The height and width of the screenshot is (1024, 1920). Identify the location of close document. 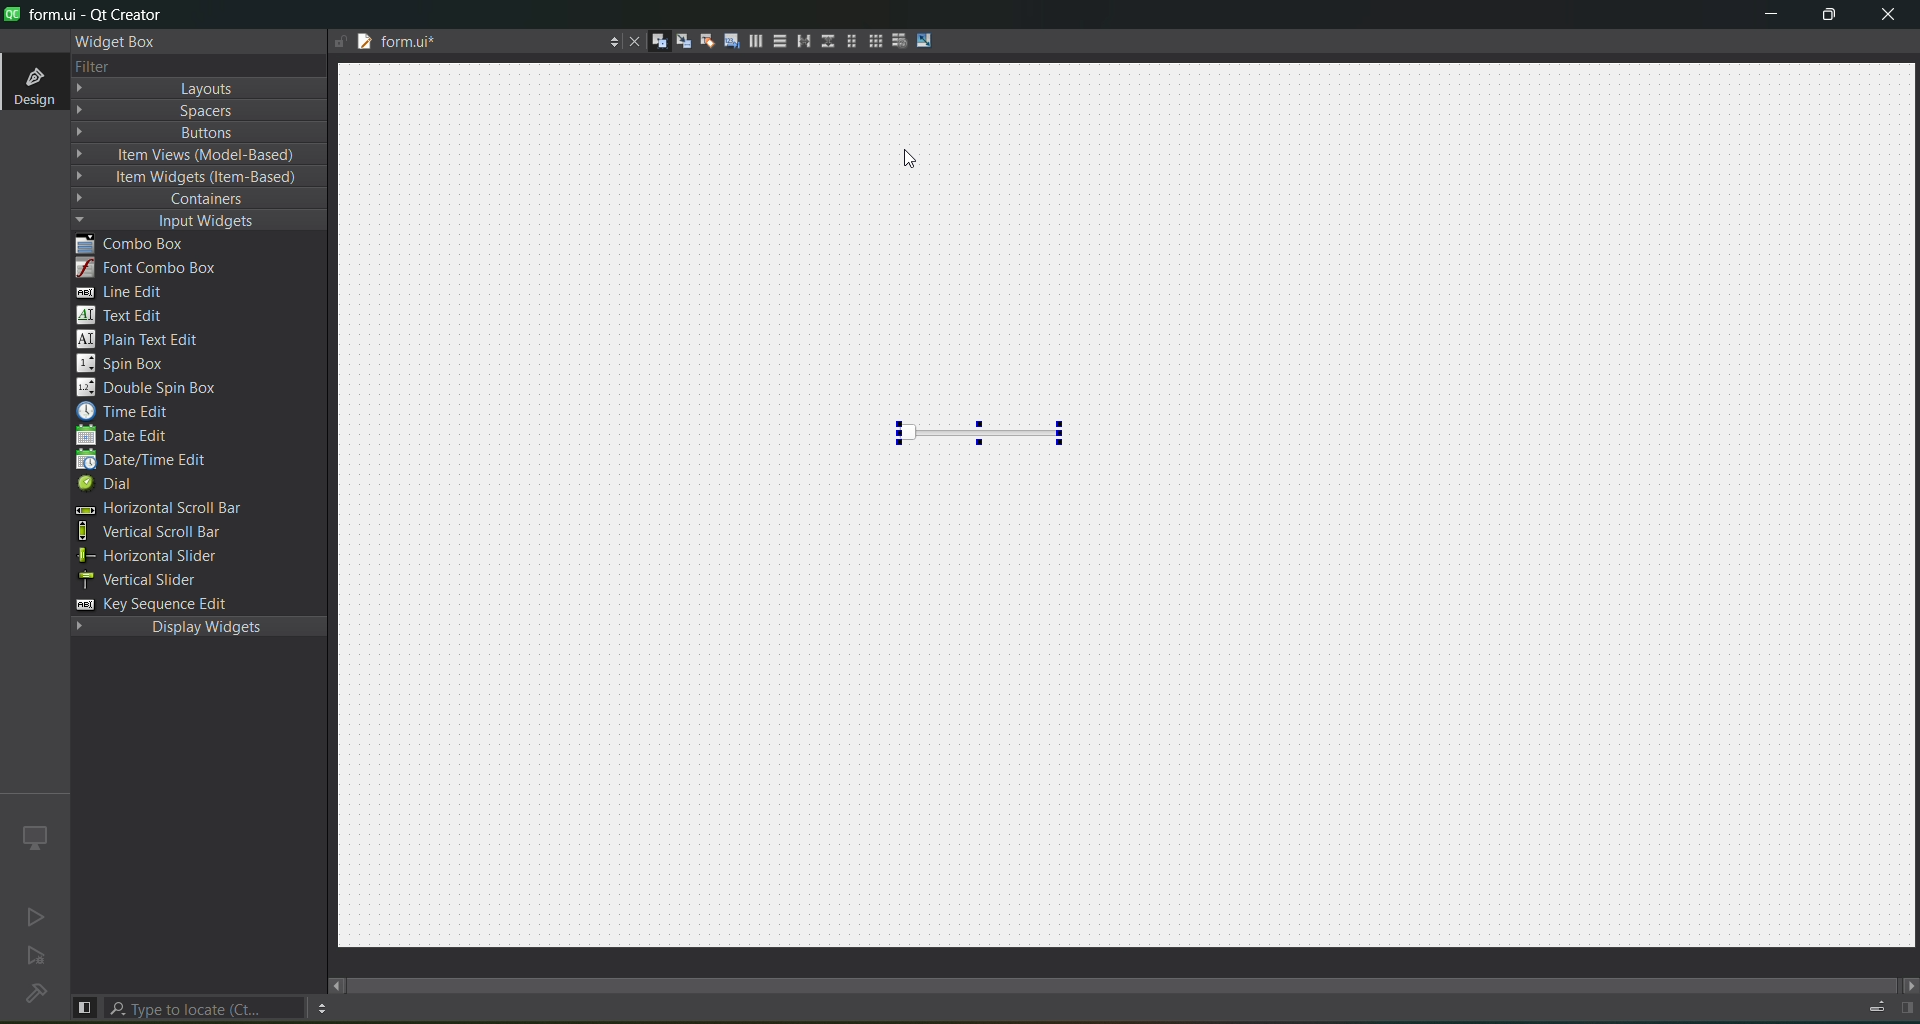
(632, 40).